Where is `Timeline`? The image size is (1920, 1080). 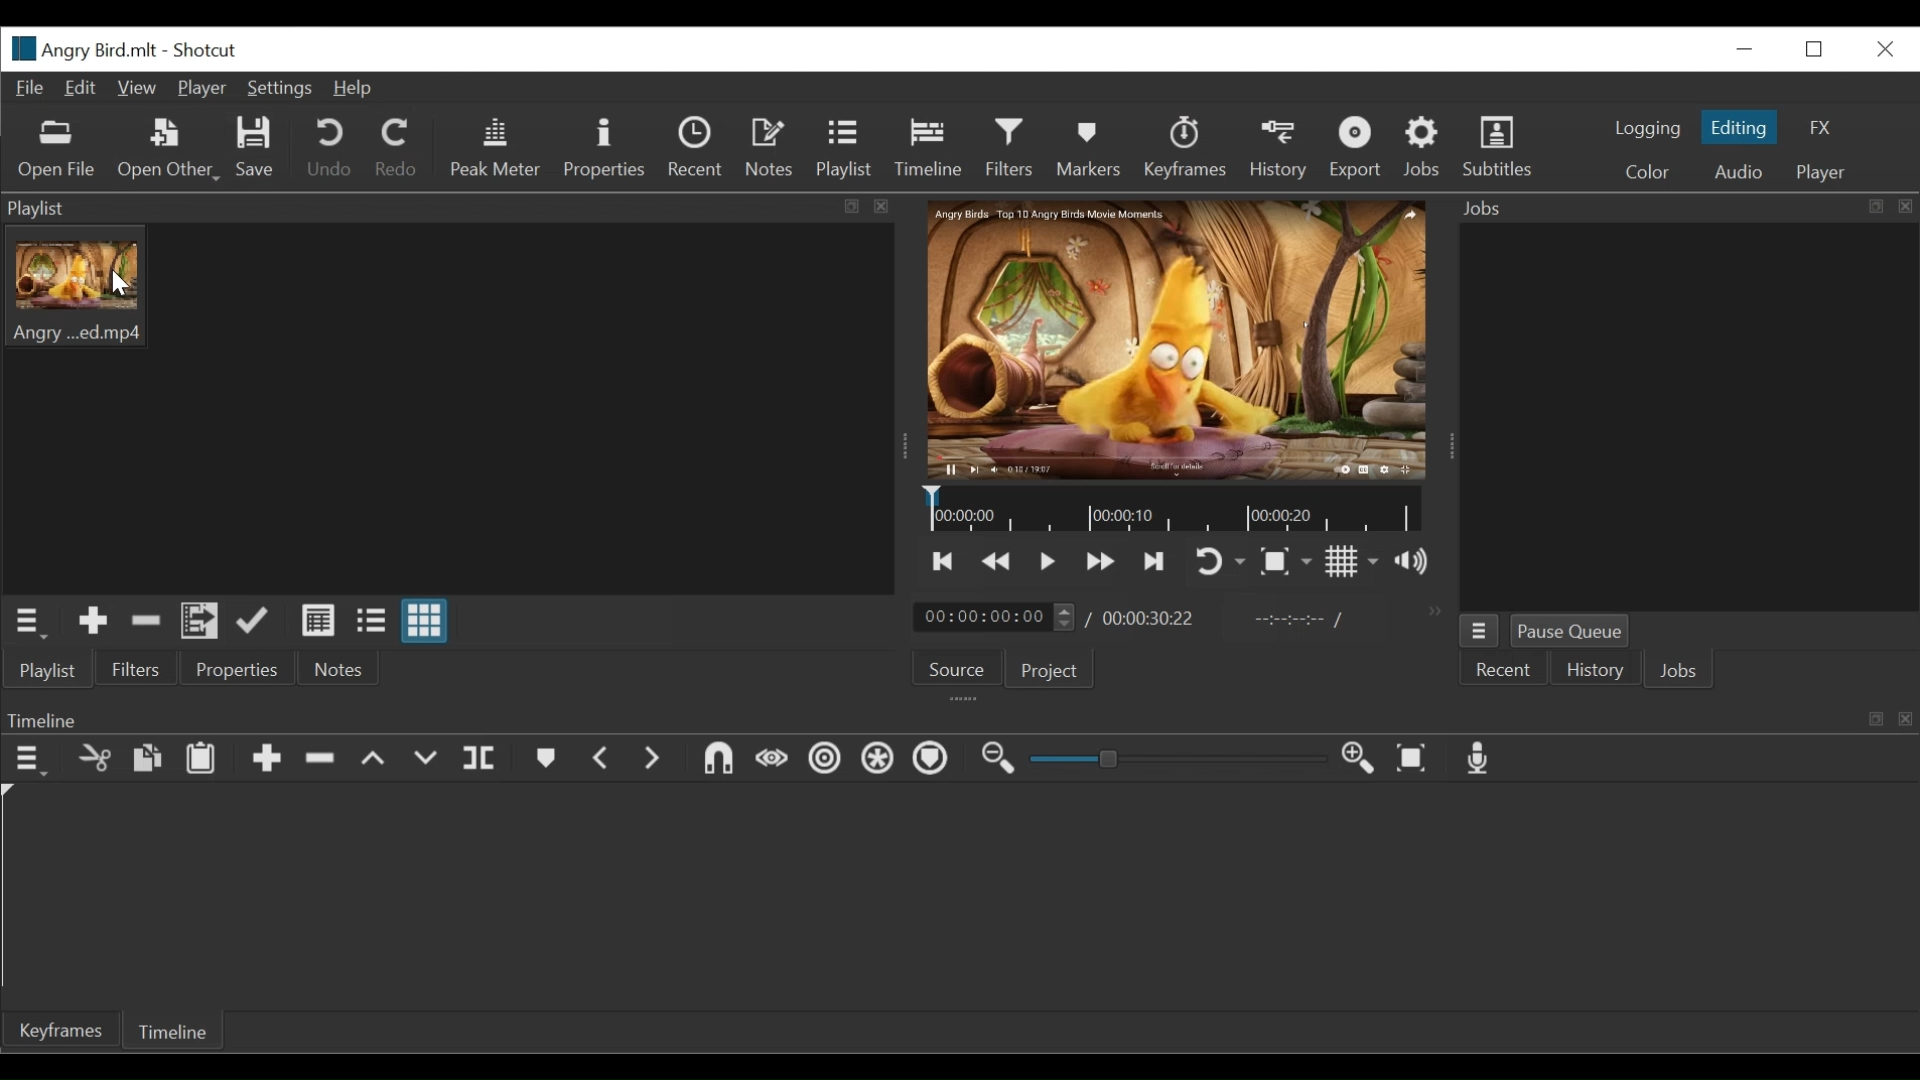
Timeline is located at coordinates (1174, 510).